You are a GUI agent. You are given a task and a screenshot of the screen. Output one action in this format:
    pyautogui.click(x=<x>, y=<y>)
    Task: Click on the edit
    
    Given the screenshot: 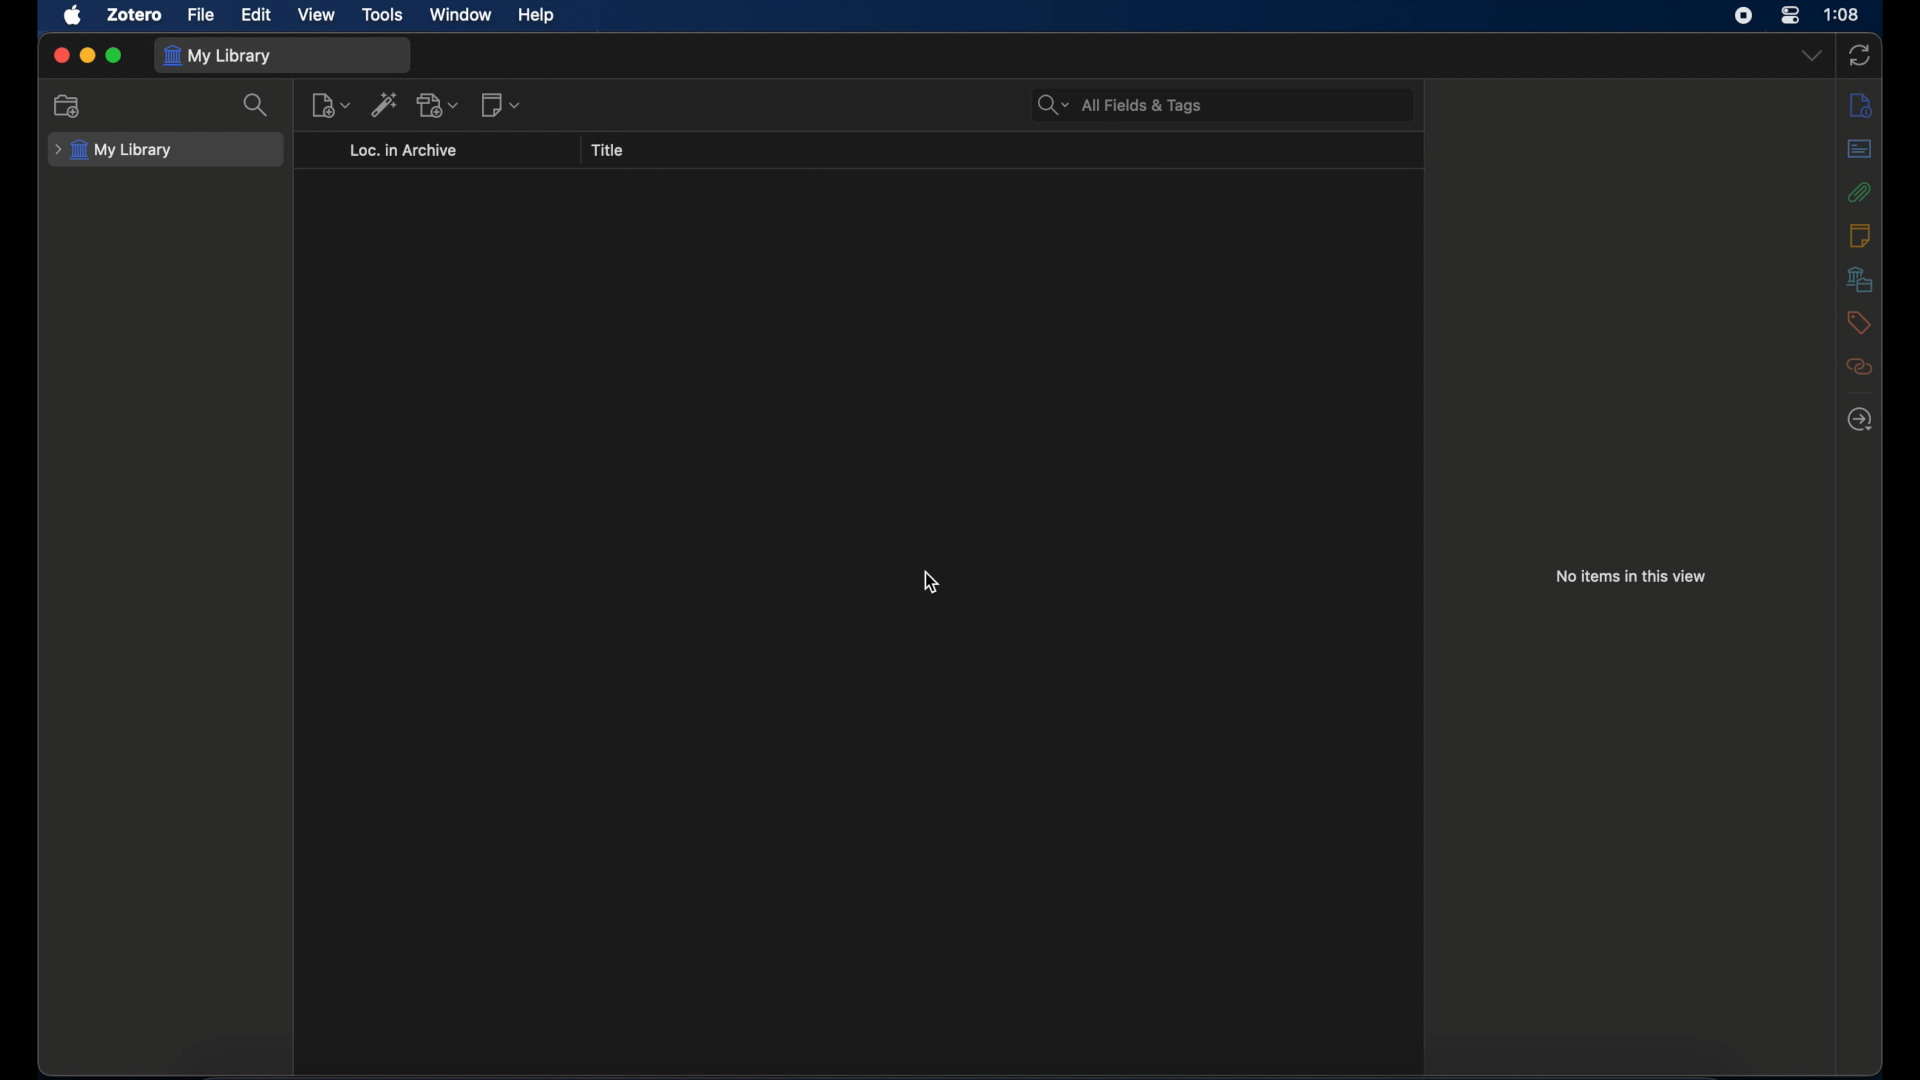 What is the action you would take?
    pyautogui.click(x=257, y=15)
    